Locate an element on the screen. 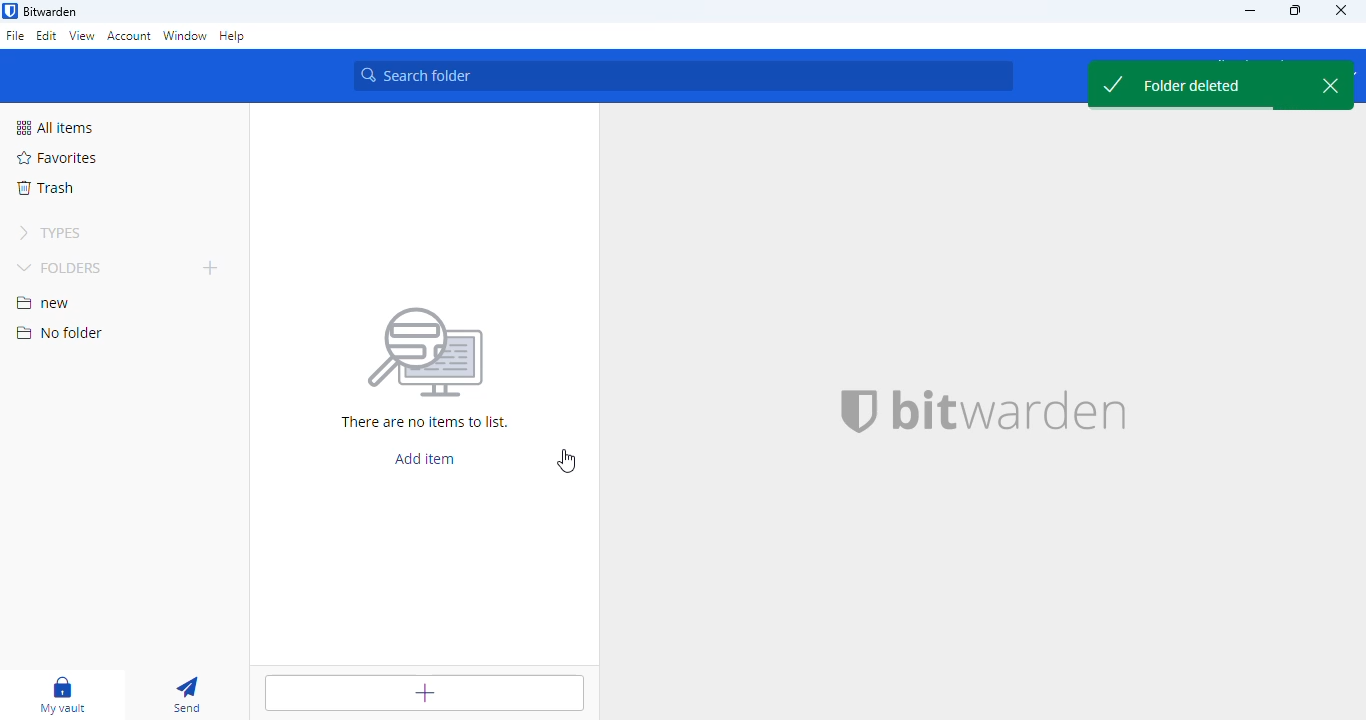 The image size is (1366, 720). Searching for file vector  is located at coordinates (426, 353).